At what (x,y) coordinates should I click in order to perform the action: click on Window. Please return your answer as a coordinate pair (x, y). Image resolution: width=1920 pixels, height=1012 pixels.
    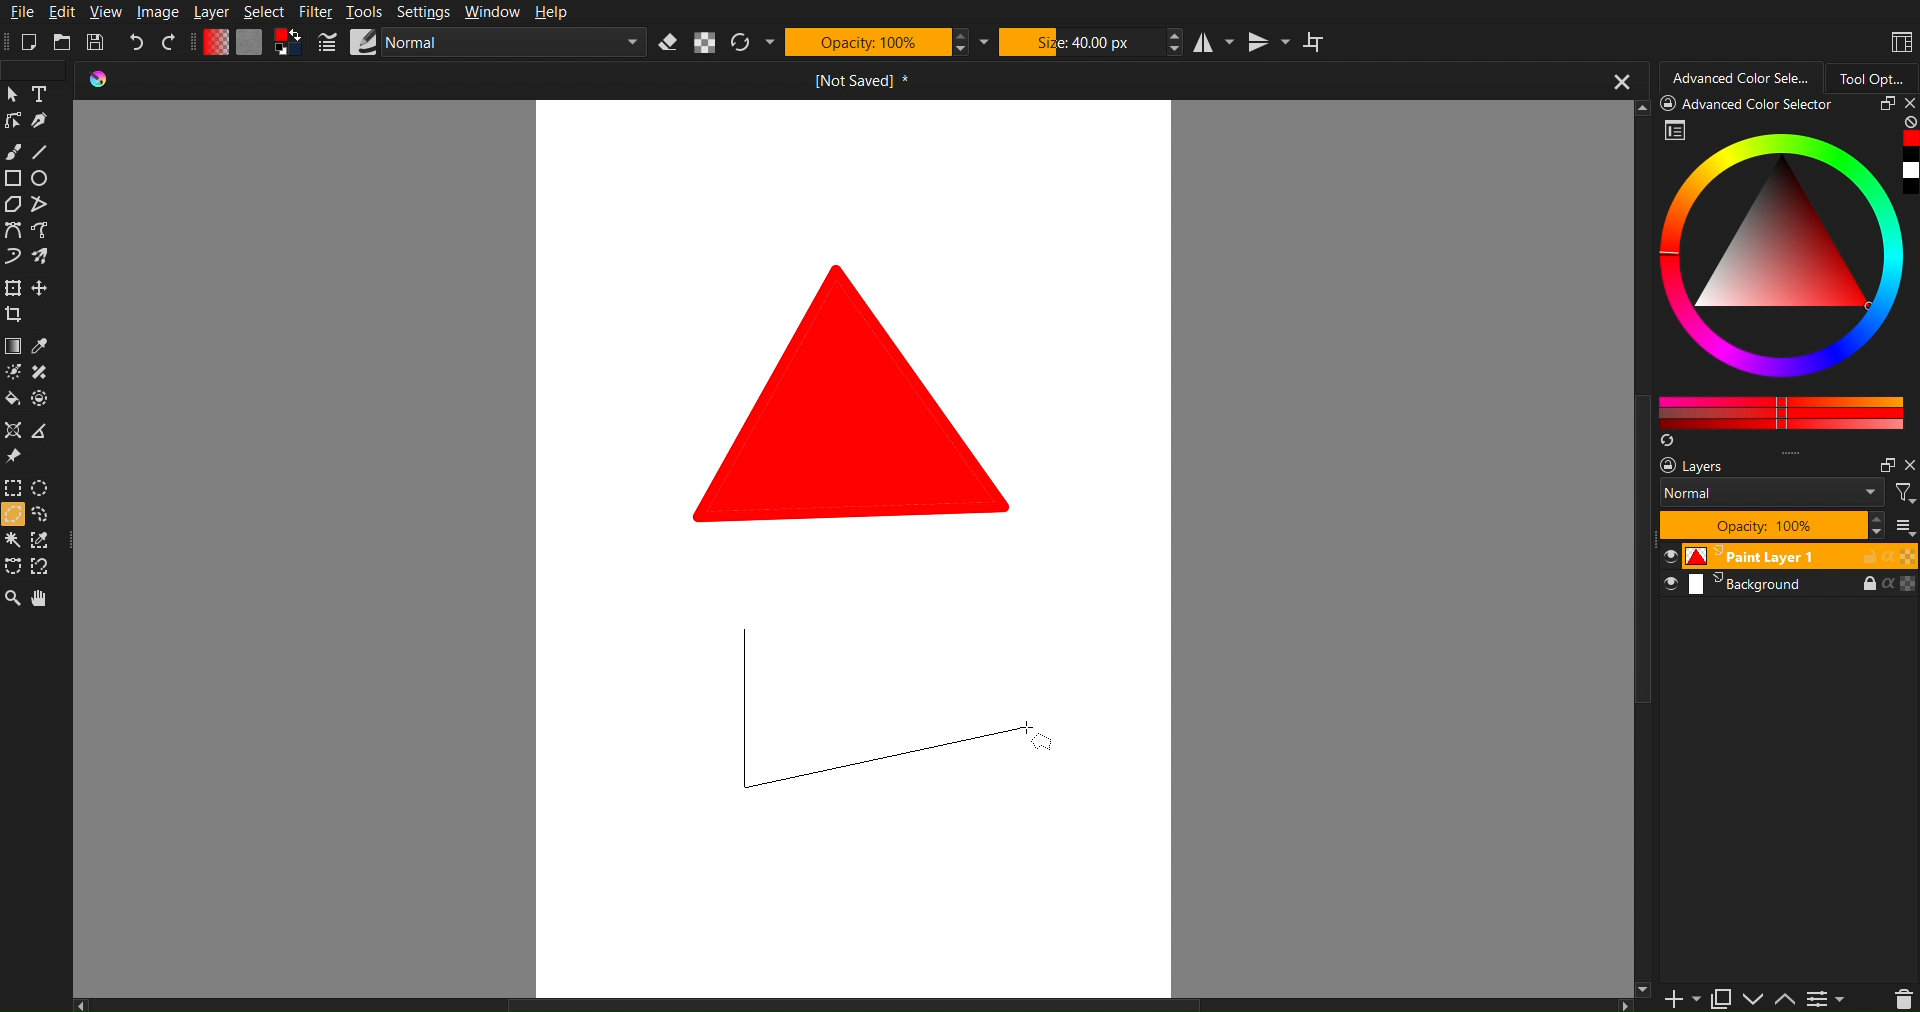
    Looking at the image, I should click on (489, 12).